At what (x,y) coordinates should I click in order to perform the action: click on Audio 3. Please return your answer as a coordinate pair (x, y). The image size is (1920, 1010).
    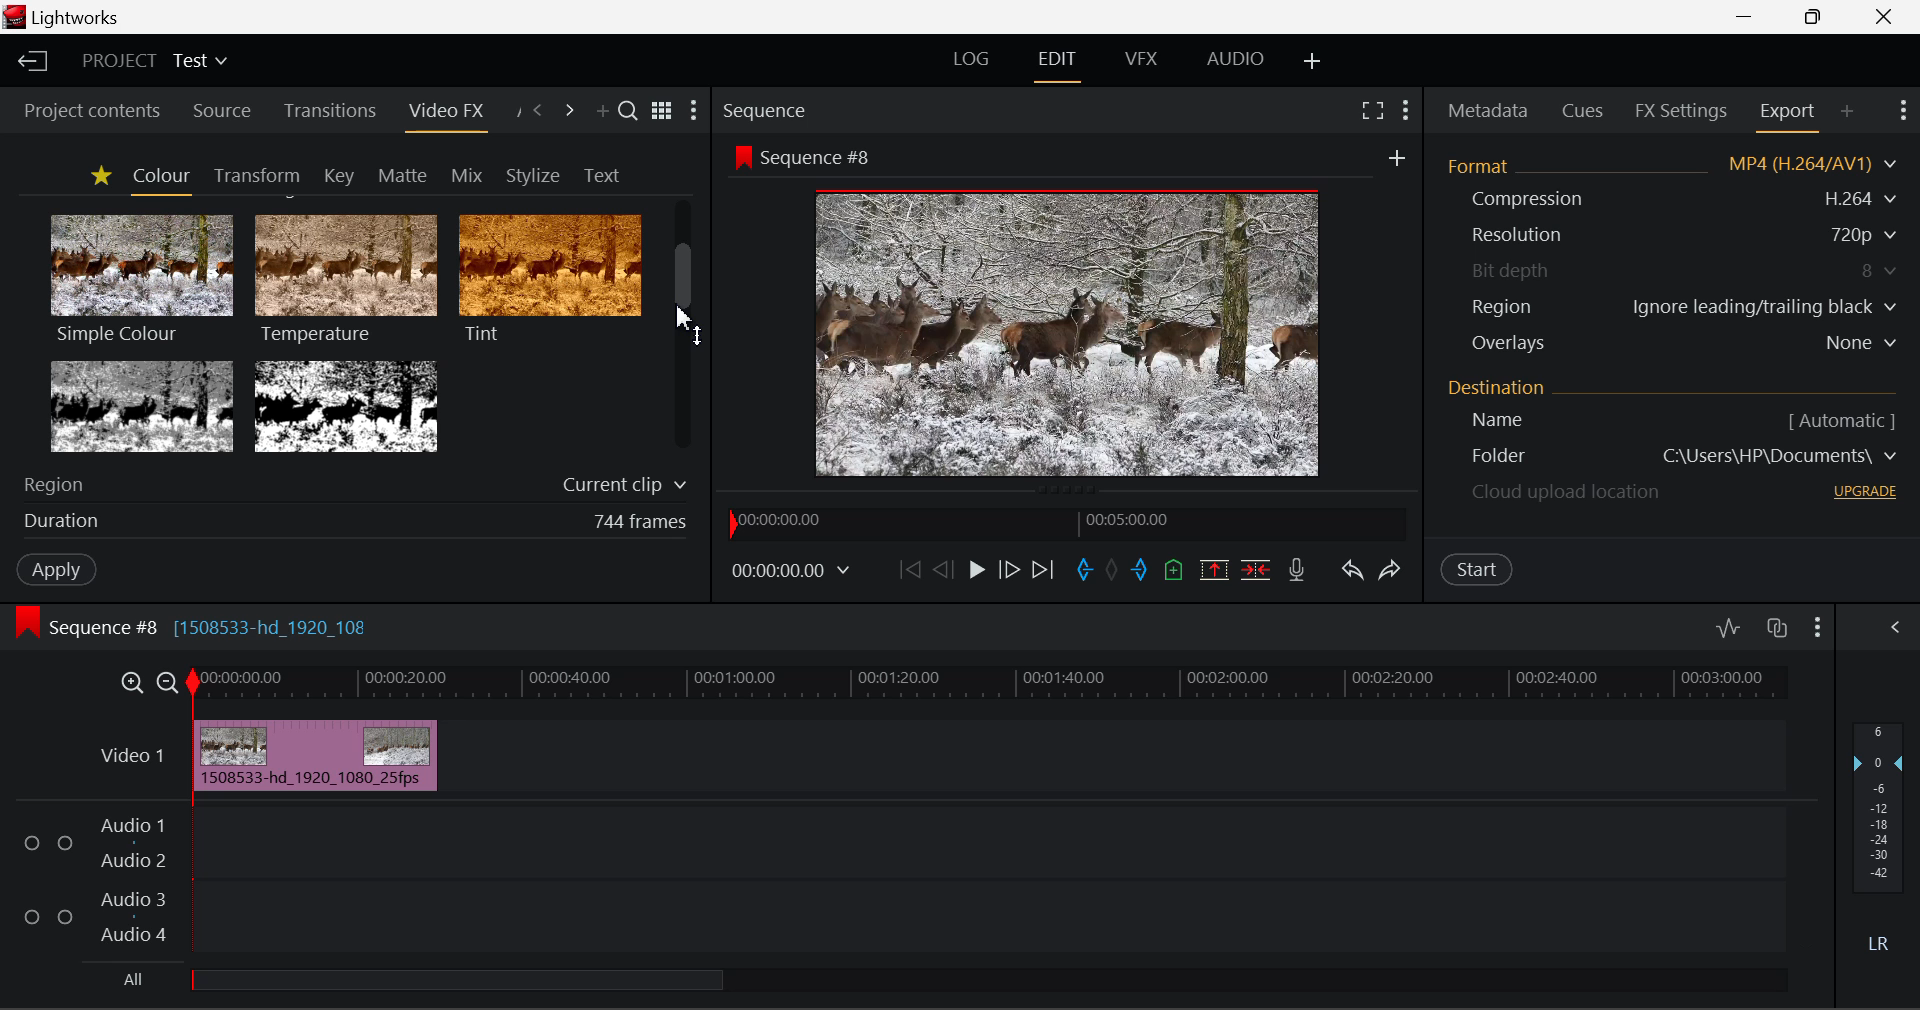
    Looking at the image, I should click on (130, 900).